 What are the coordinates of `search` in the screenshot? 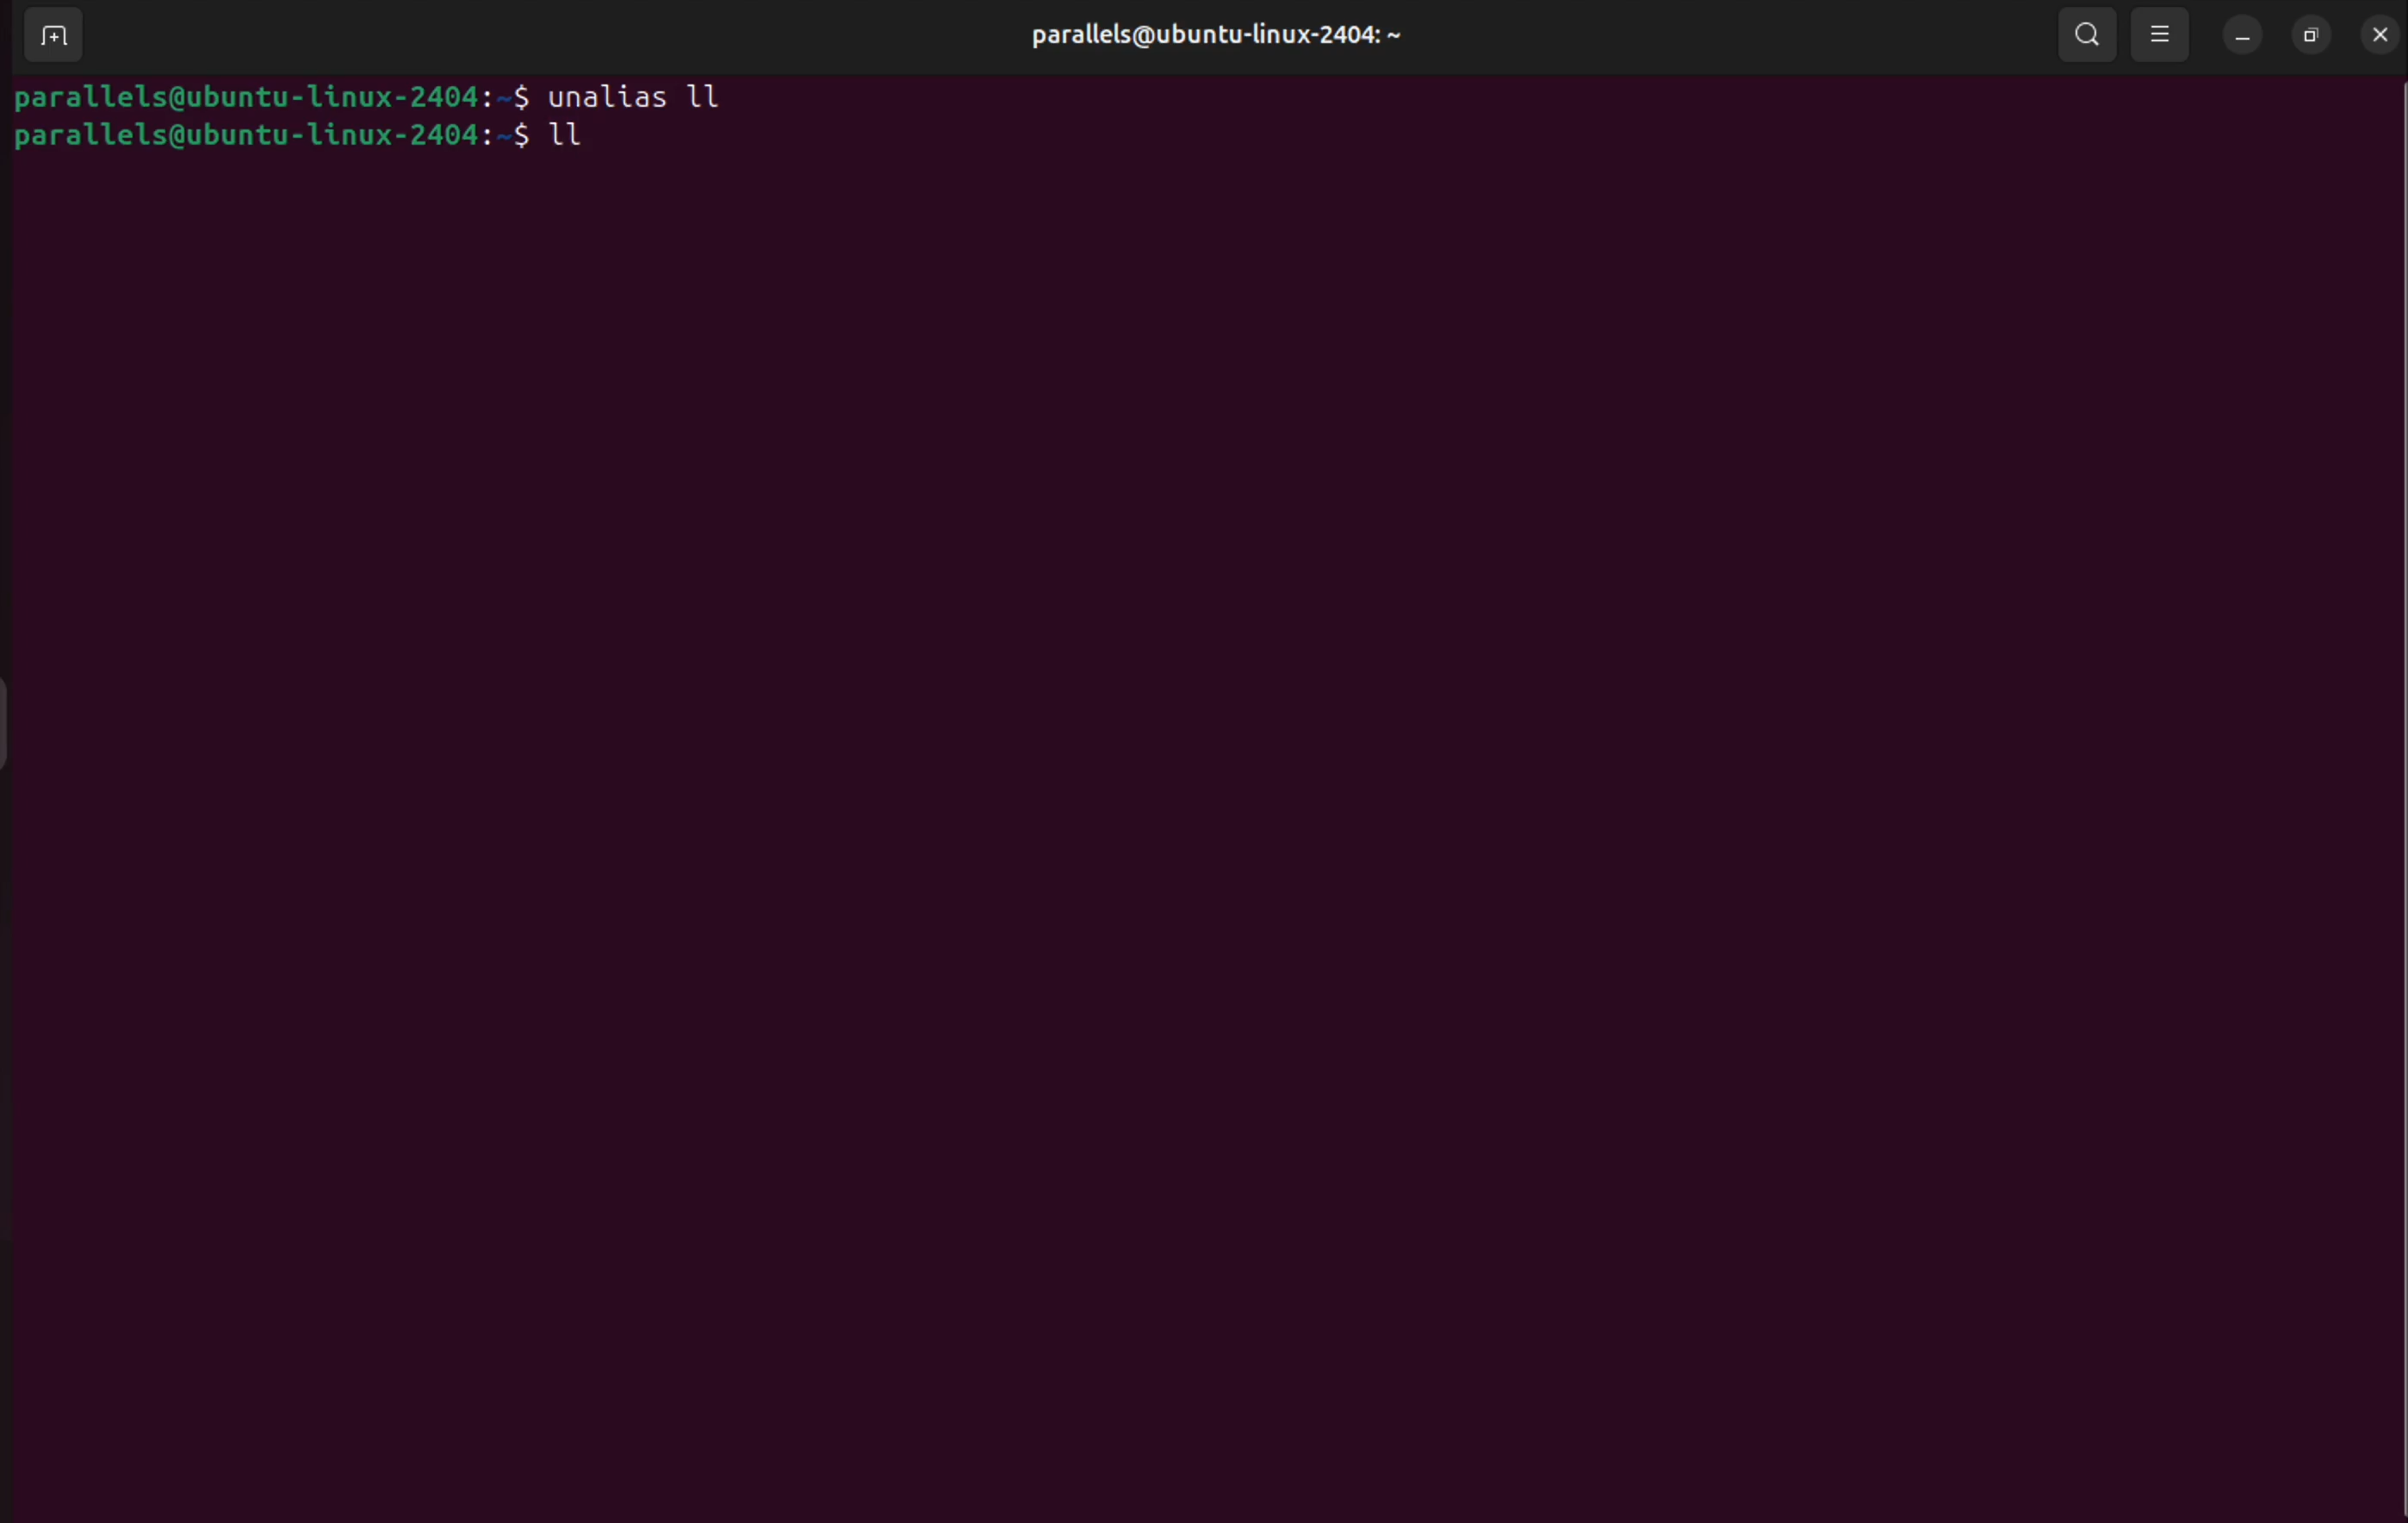 It's located at (2082, 33).